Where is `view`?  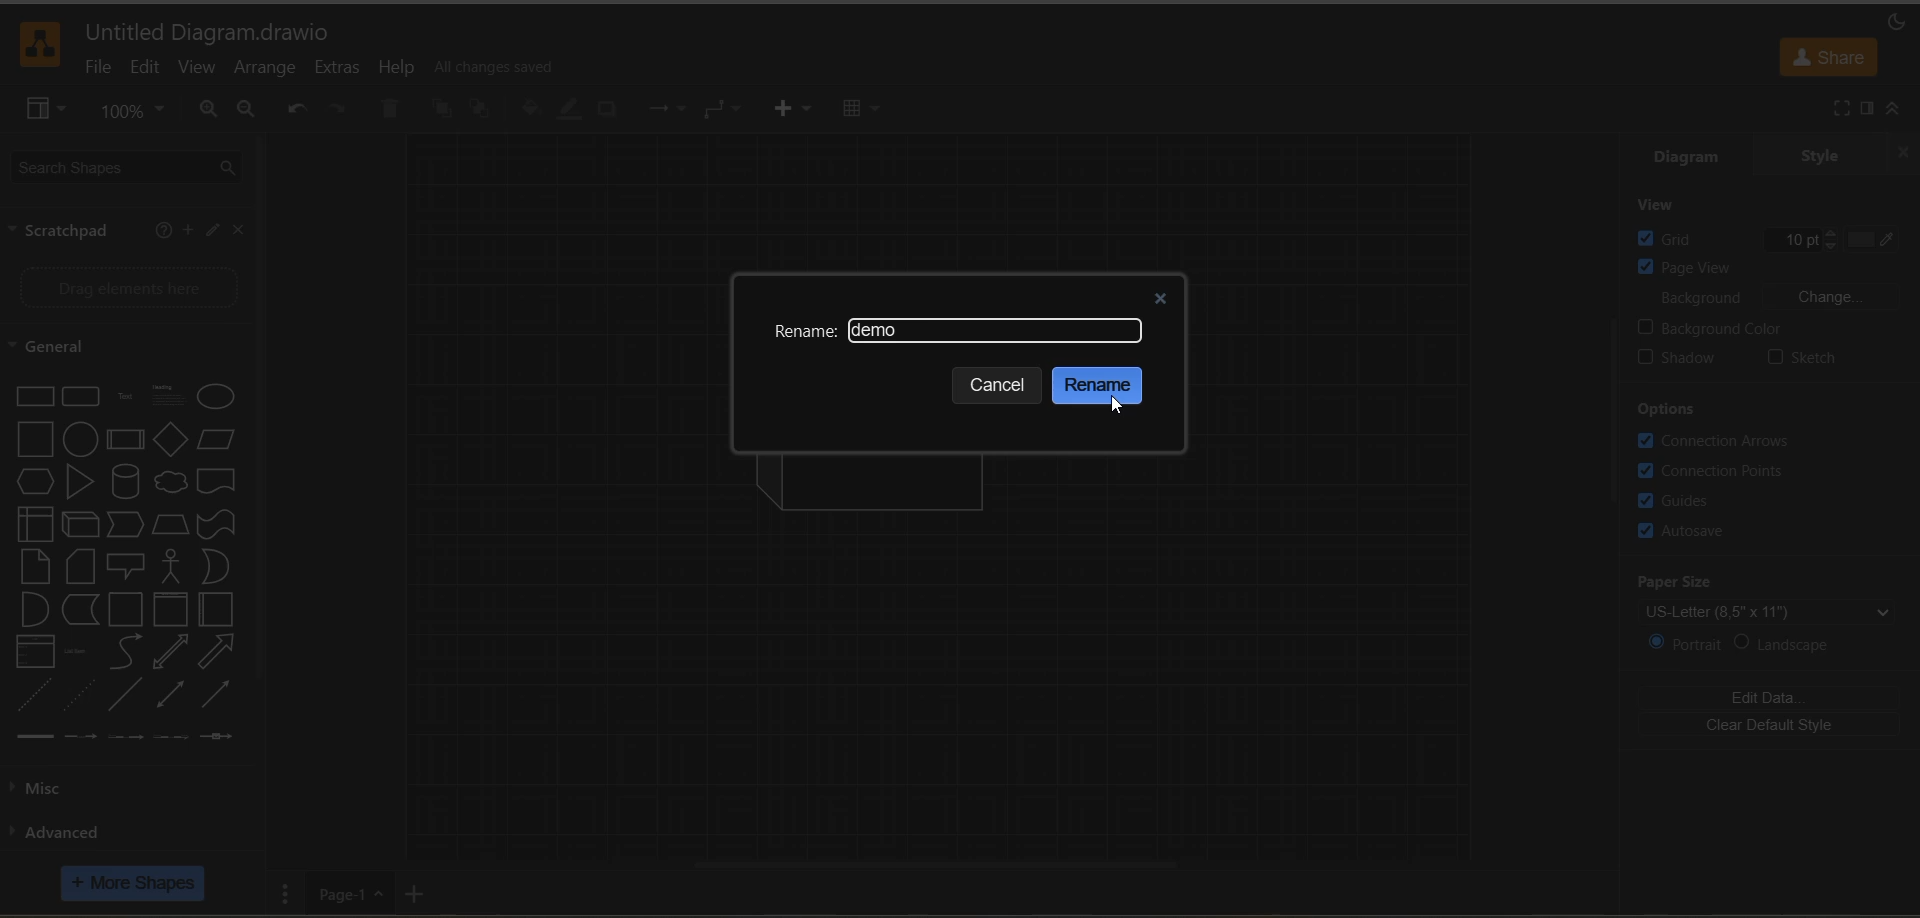
view is located at coordinates (1669, 205).